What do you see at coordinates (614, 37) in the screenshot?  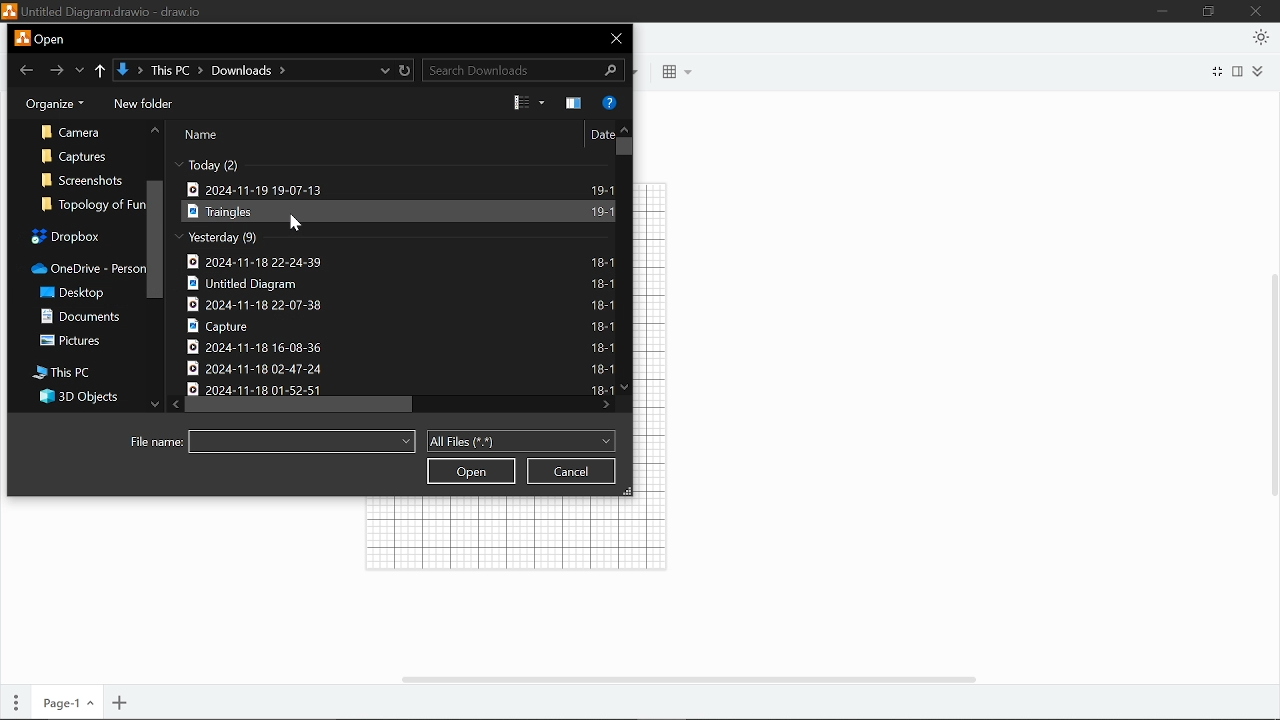 I see `Close` at bounding box center [614, 37].